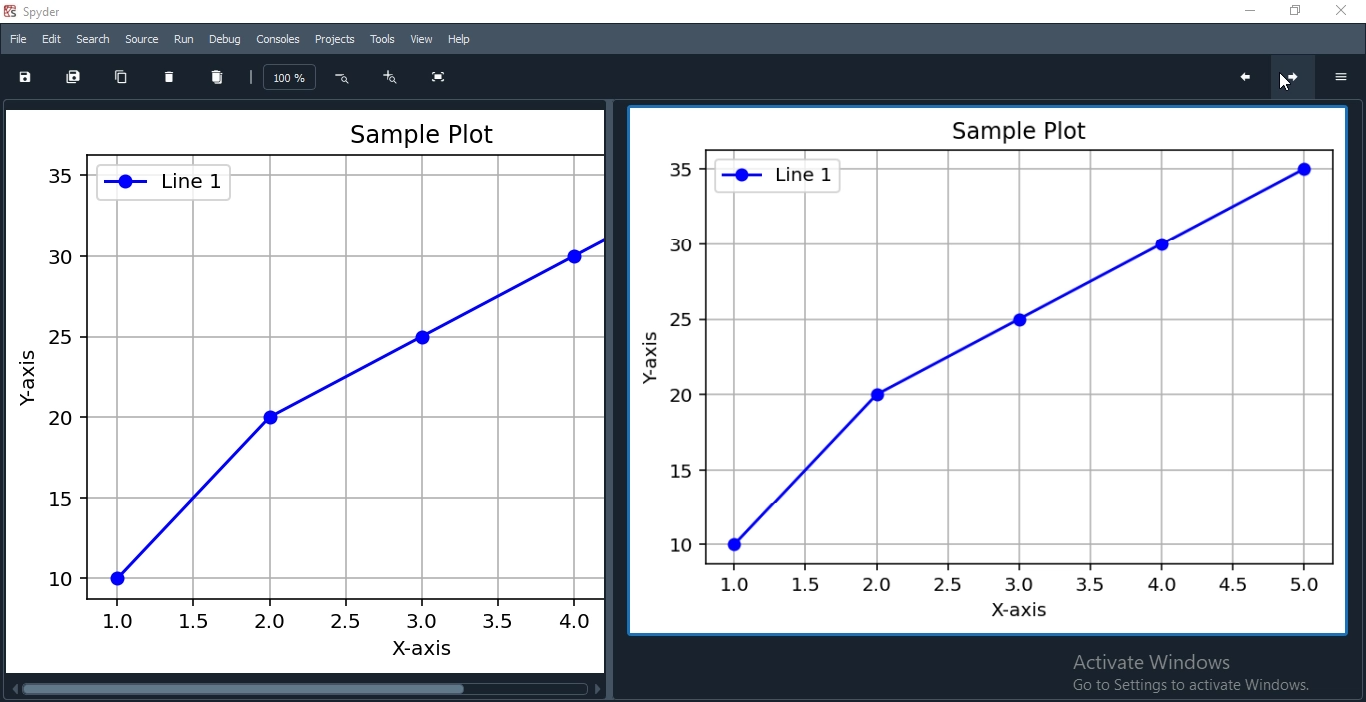  I want to click on delete all, so click(218, 76).